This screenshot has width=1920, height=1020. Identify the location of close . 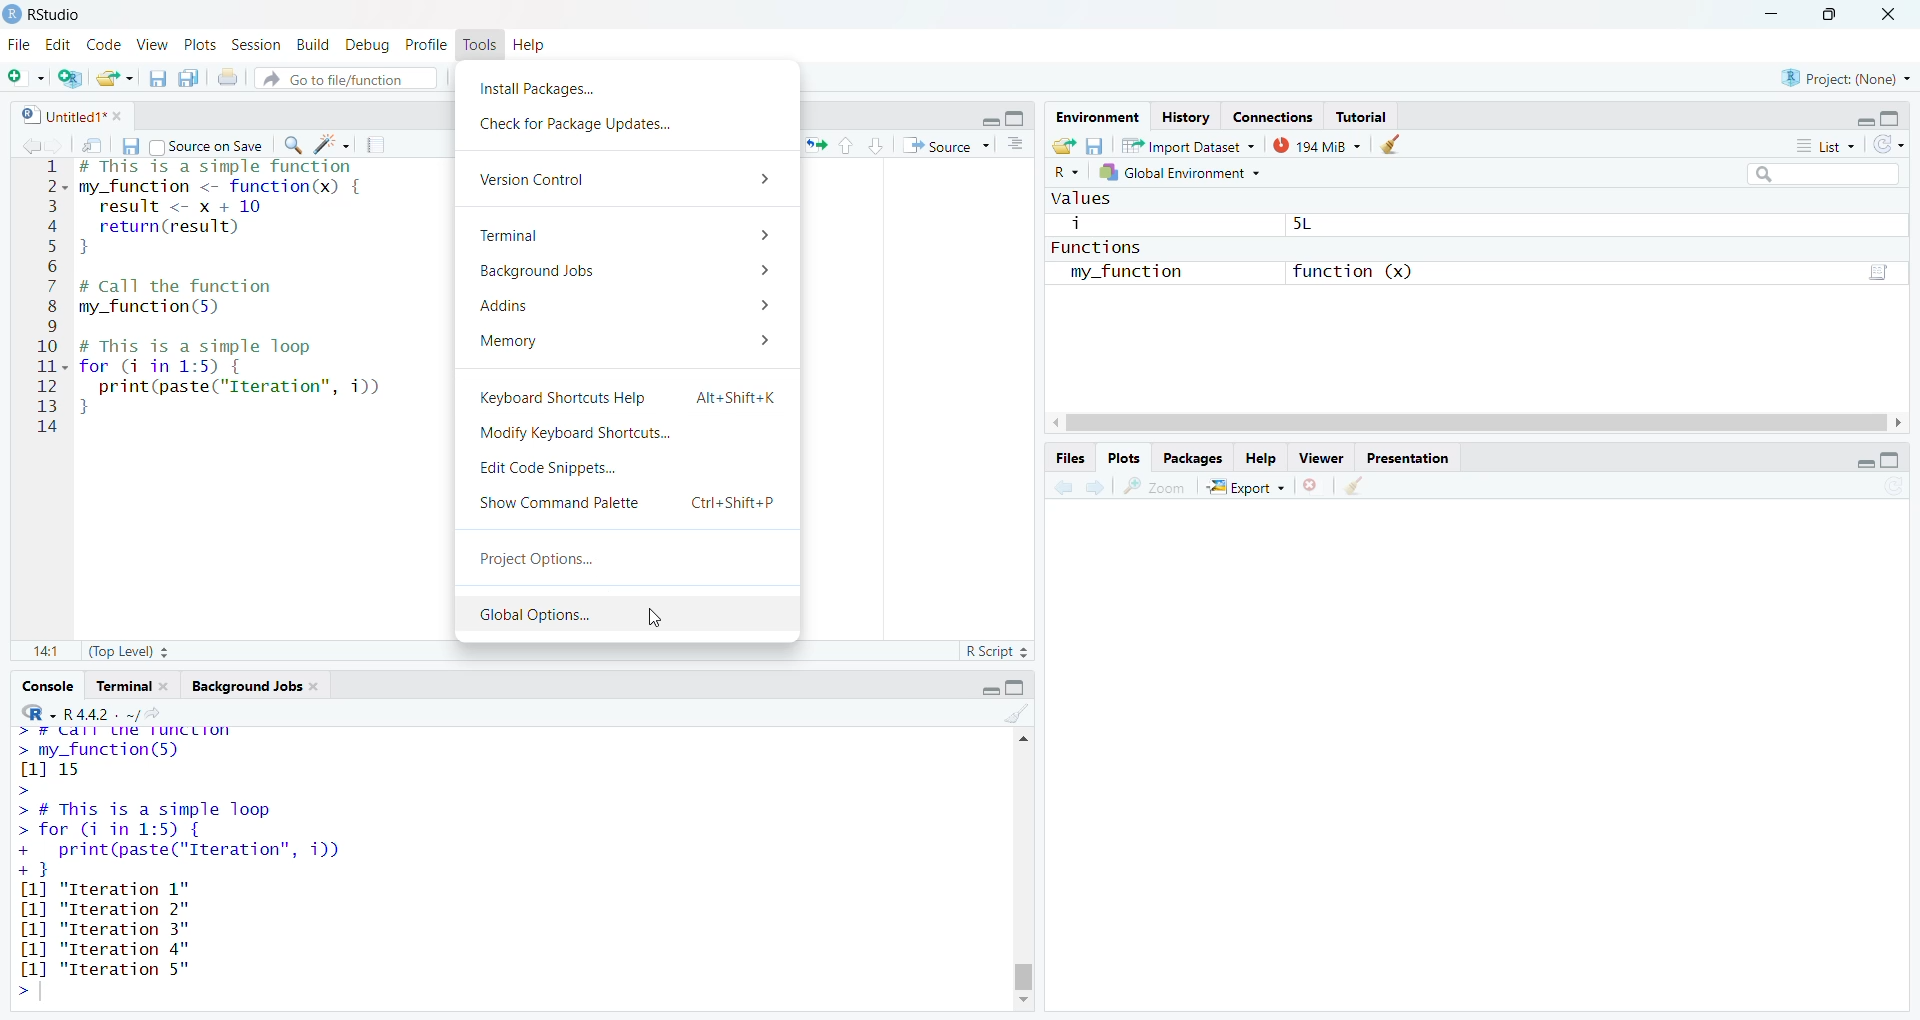
(170, 686).